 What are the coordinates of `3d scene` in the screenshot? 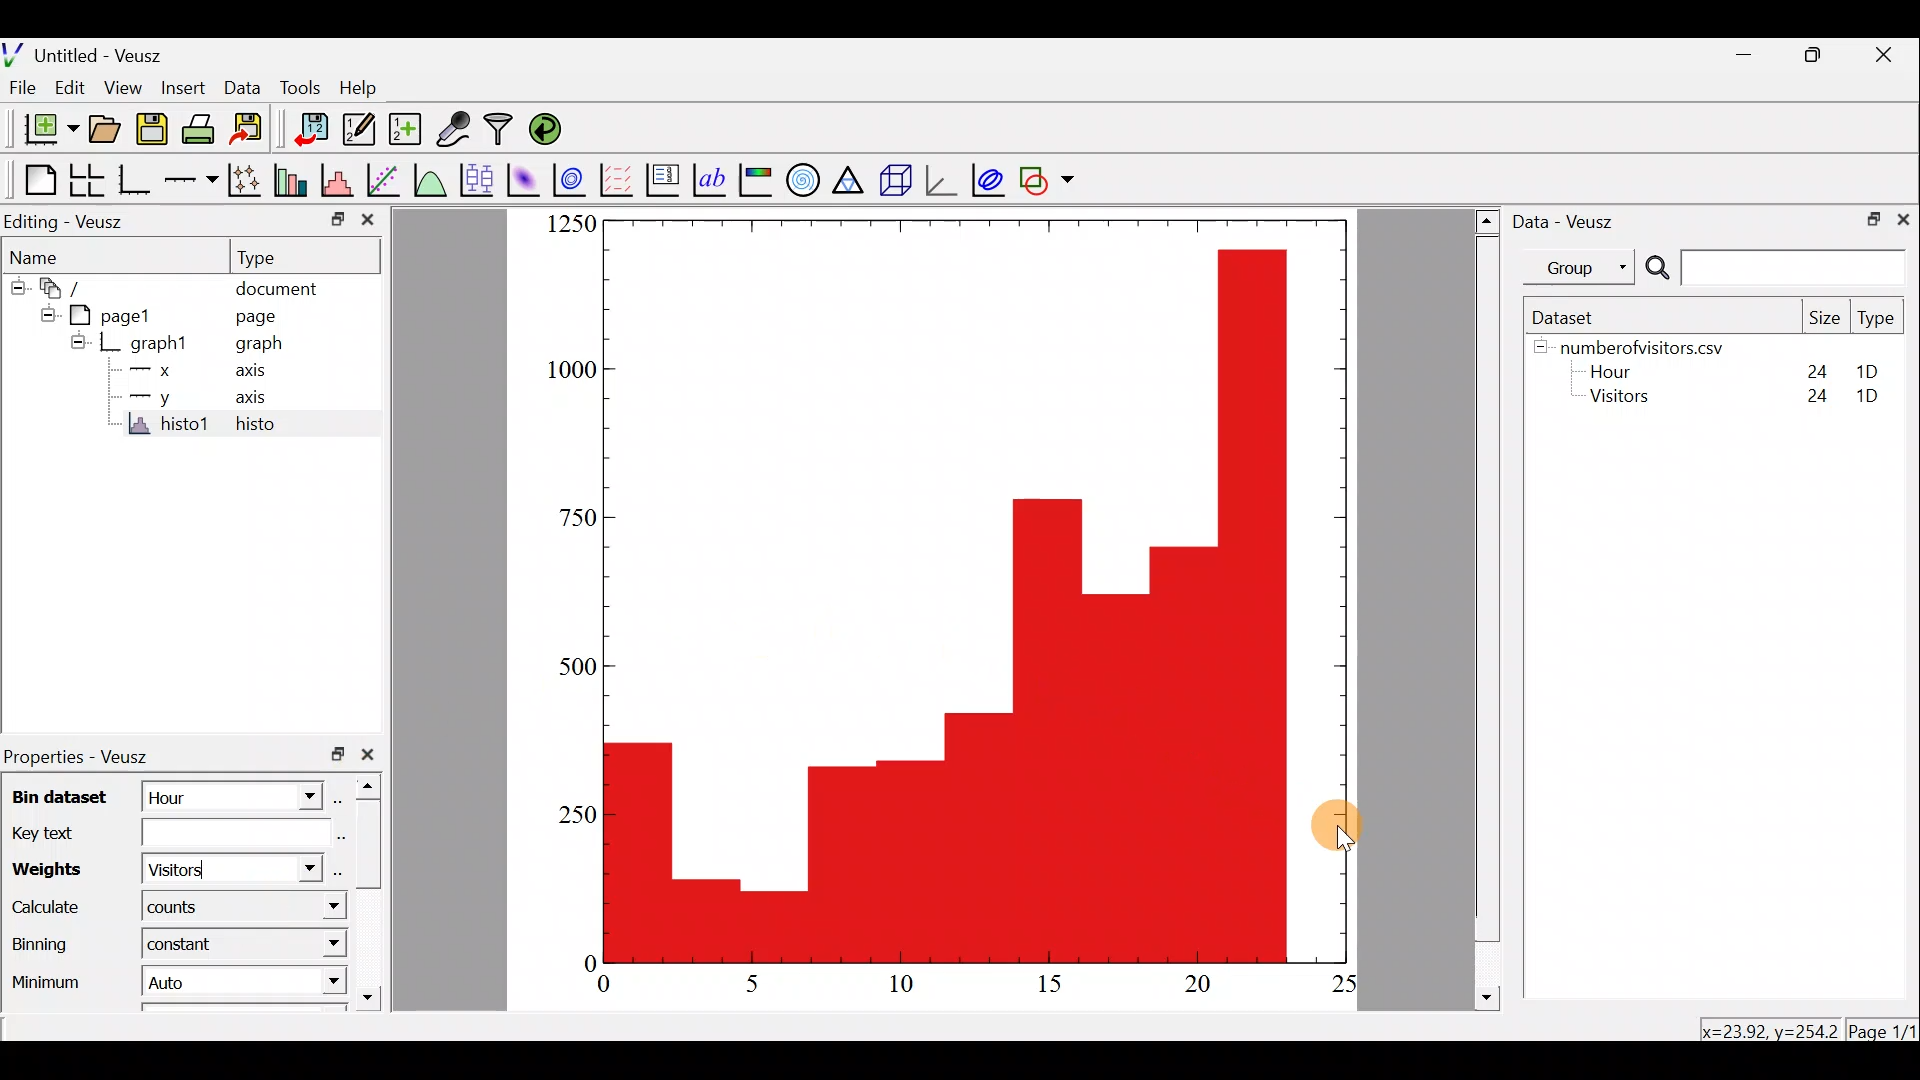 It's located at (893, 185).